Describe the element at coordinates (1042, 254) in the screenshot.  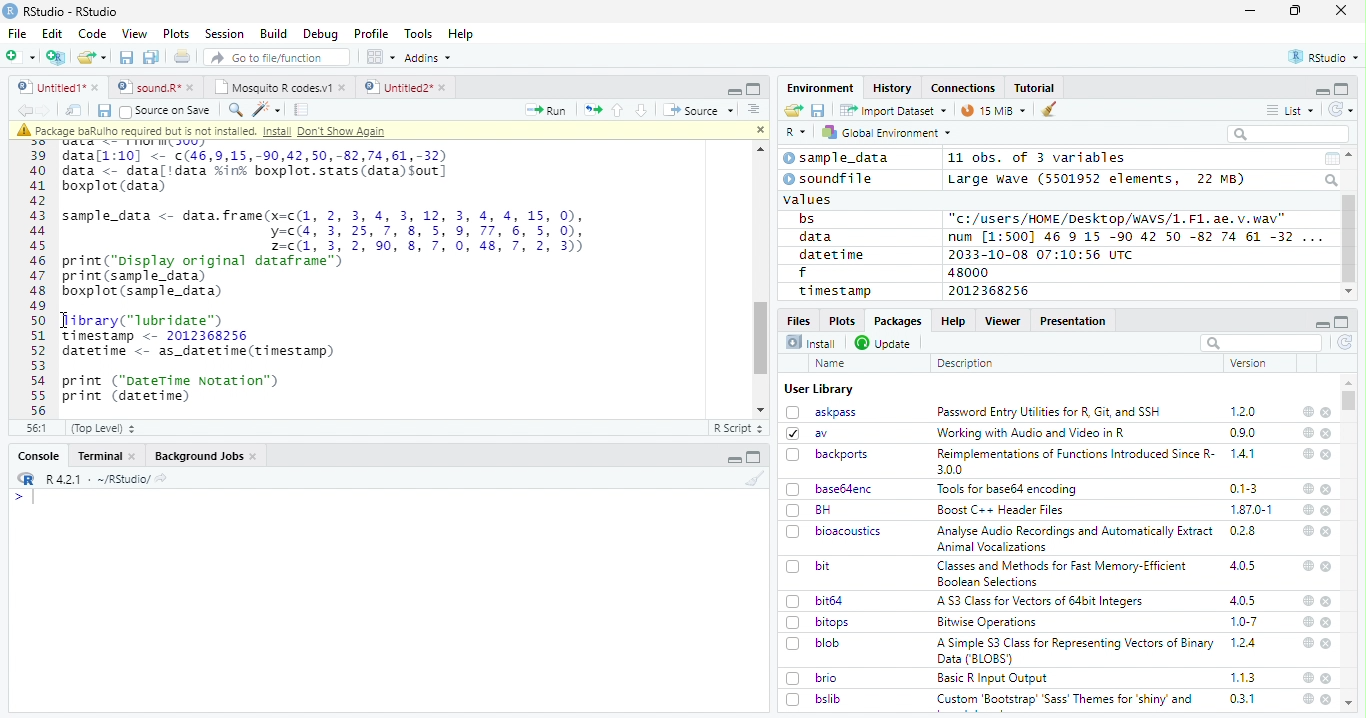
I see `2033-10-08 07:10:56 UTC` at that location.